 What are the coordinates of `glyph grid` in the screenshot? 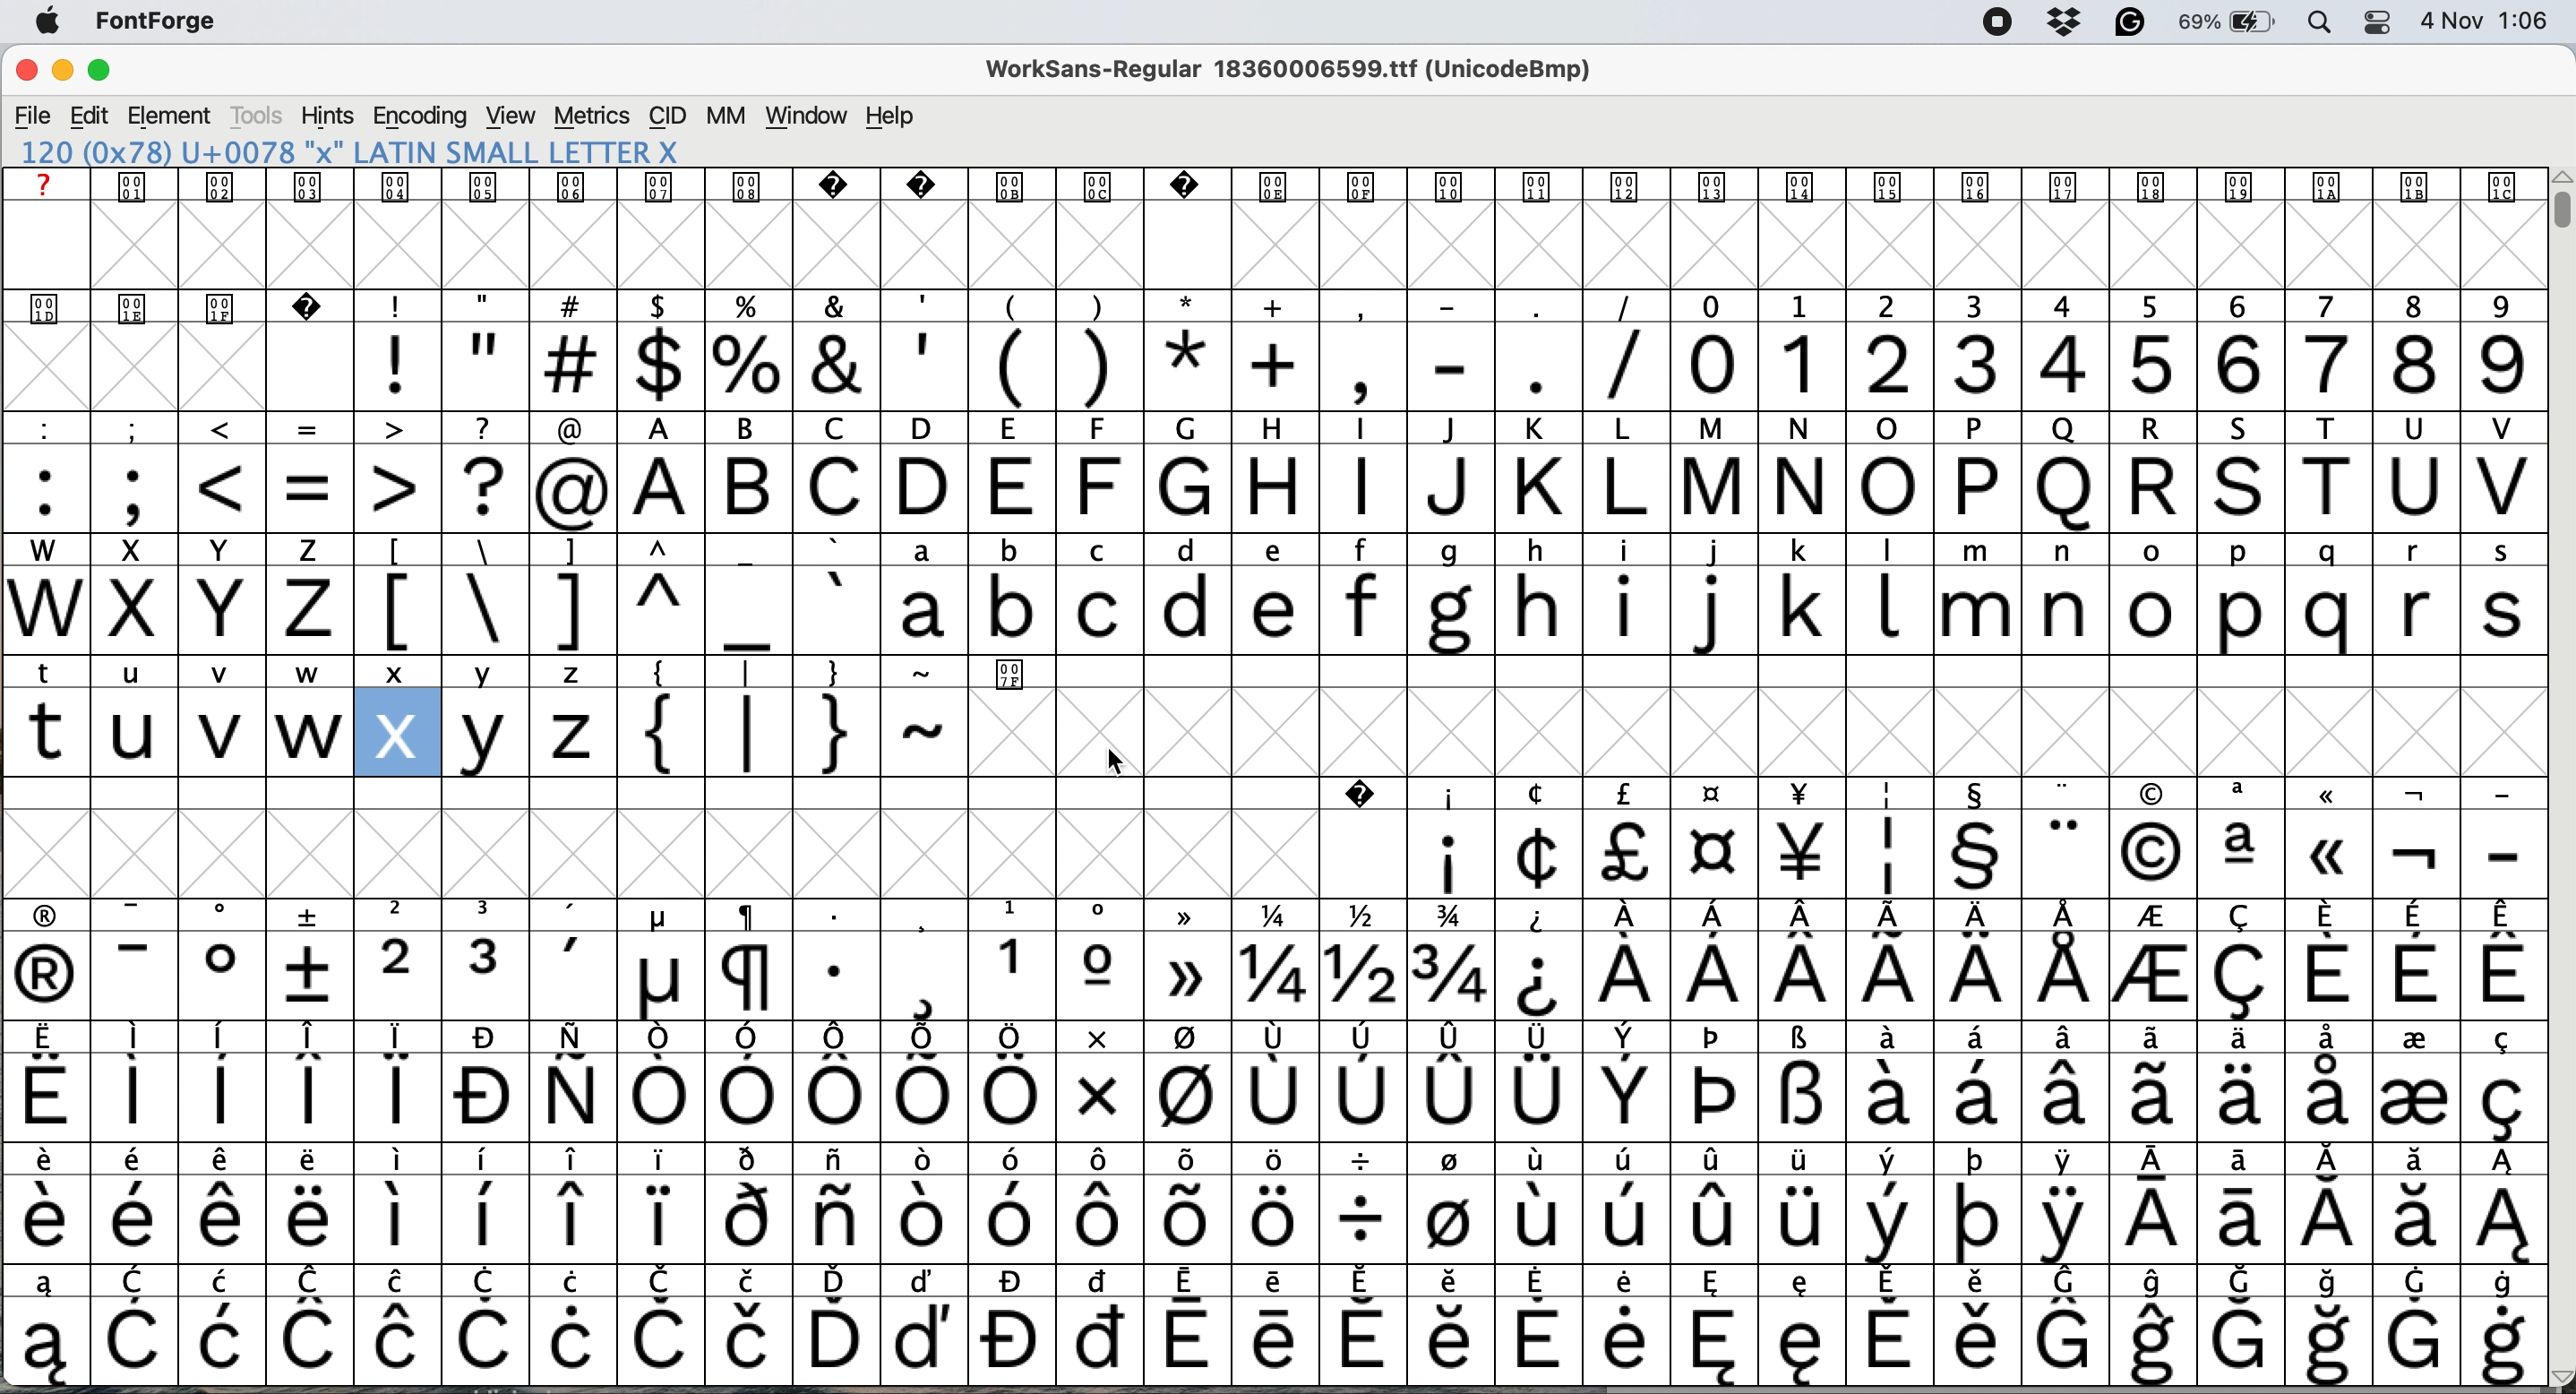 It's located at (1285, 247).